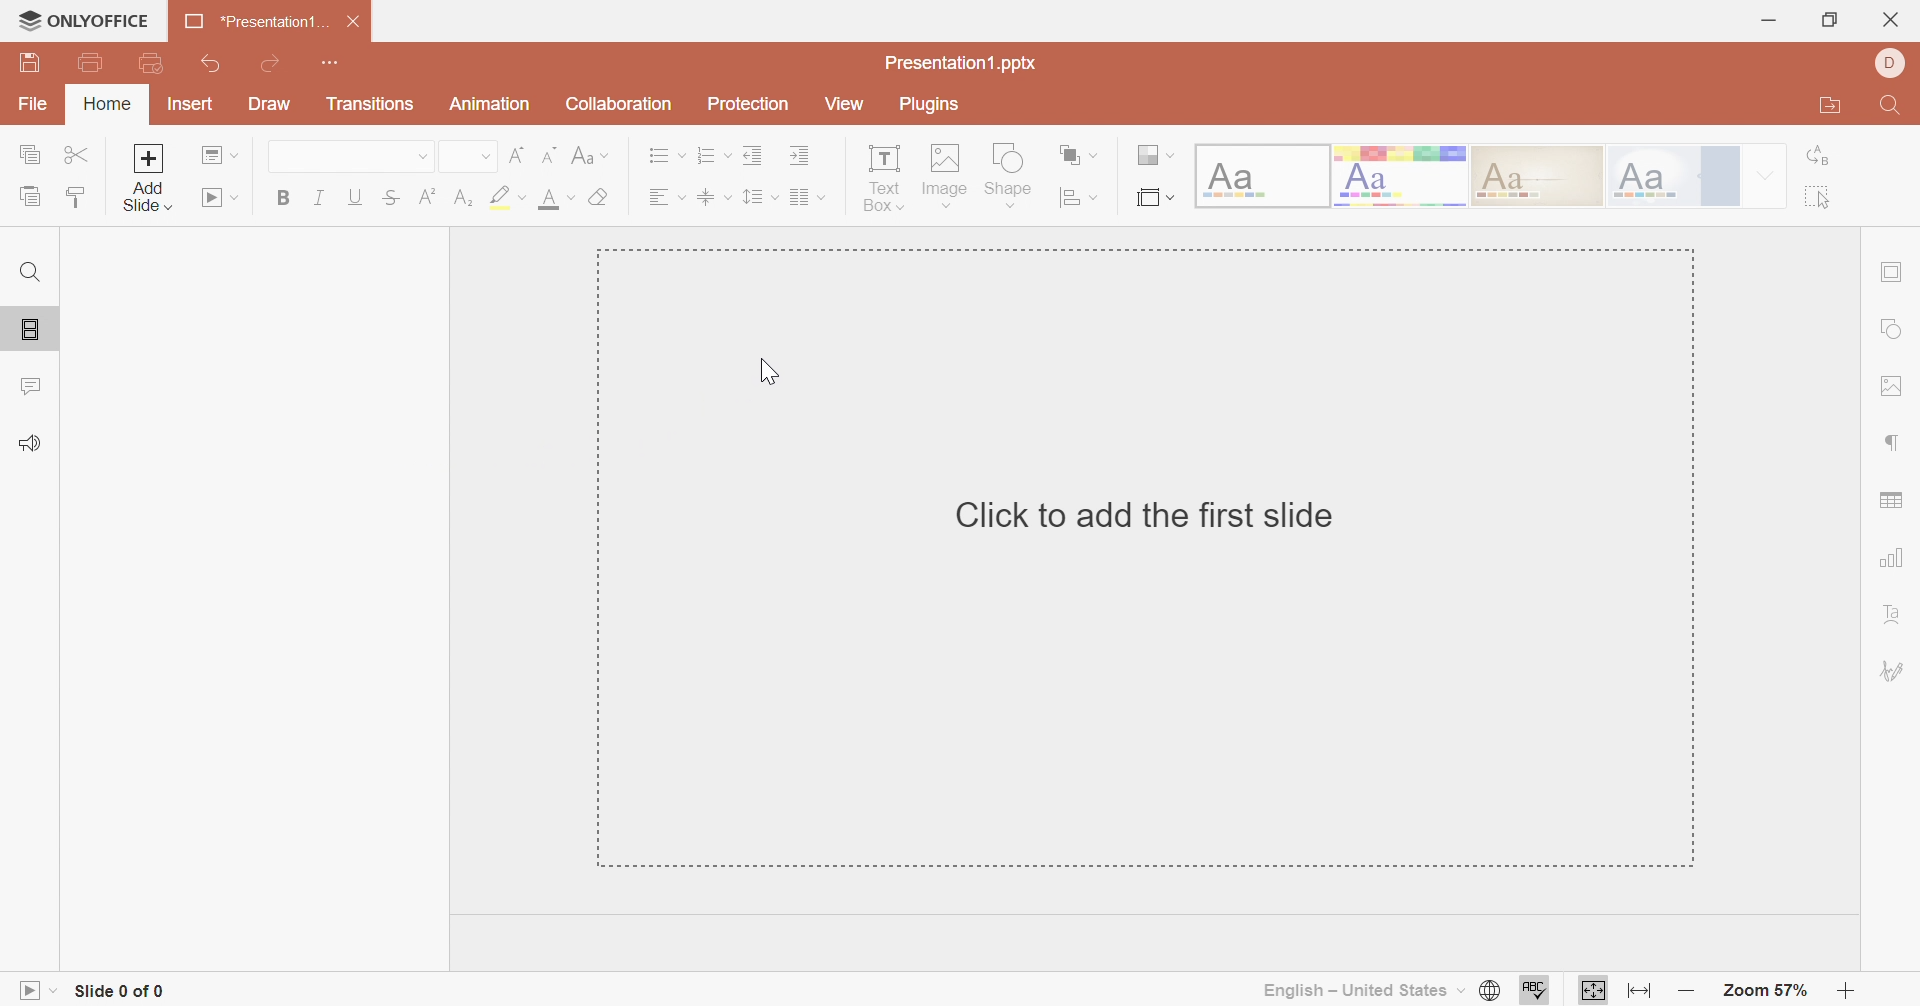  What do you see at coordinates (881, 177) in the screenshot?
I see `Text Box` at bounding box center [881, 177].